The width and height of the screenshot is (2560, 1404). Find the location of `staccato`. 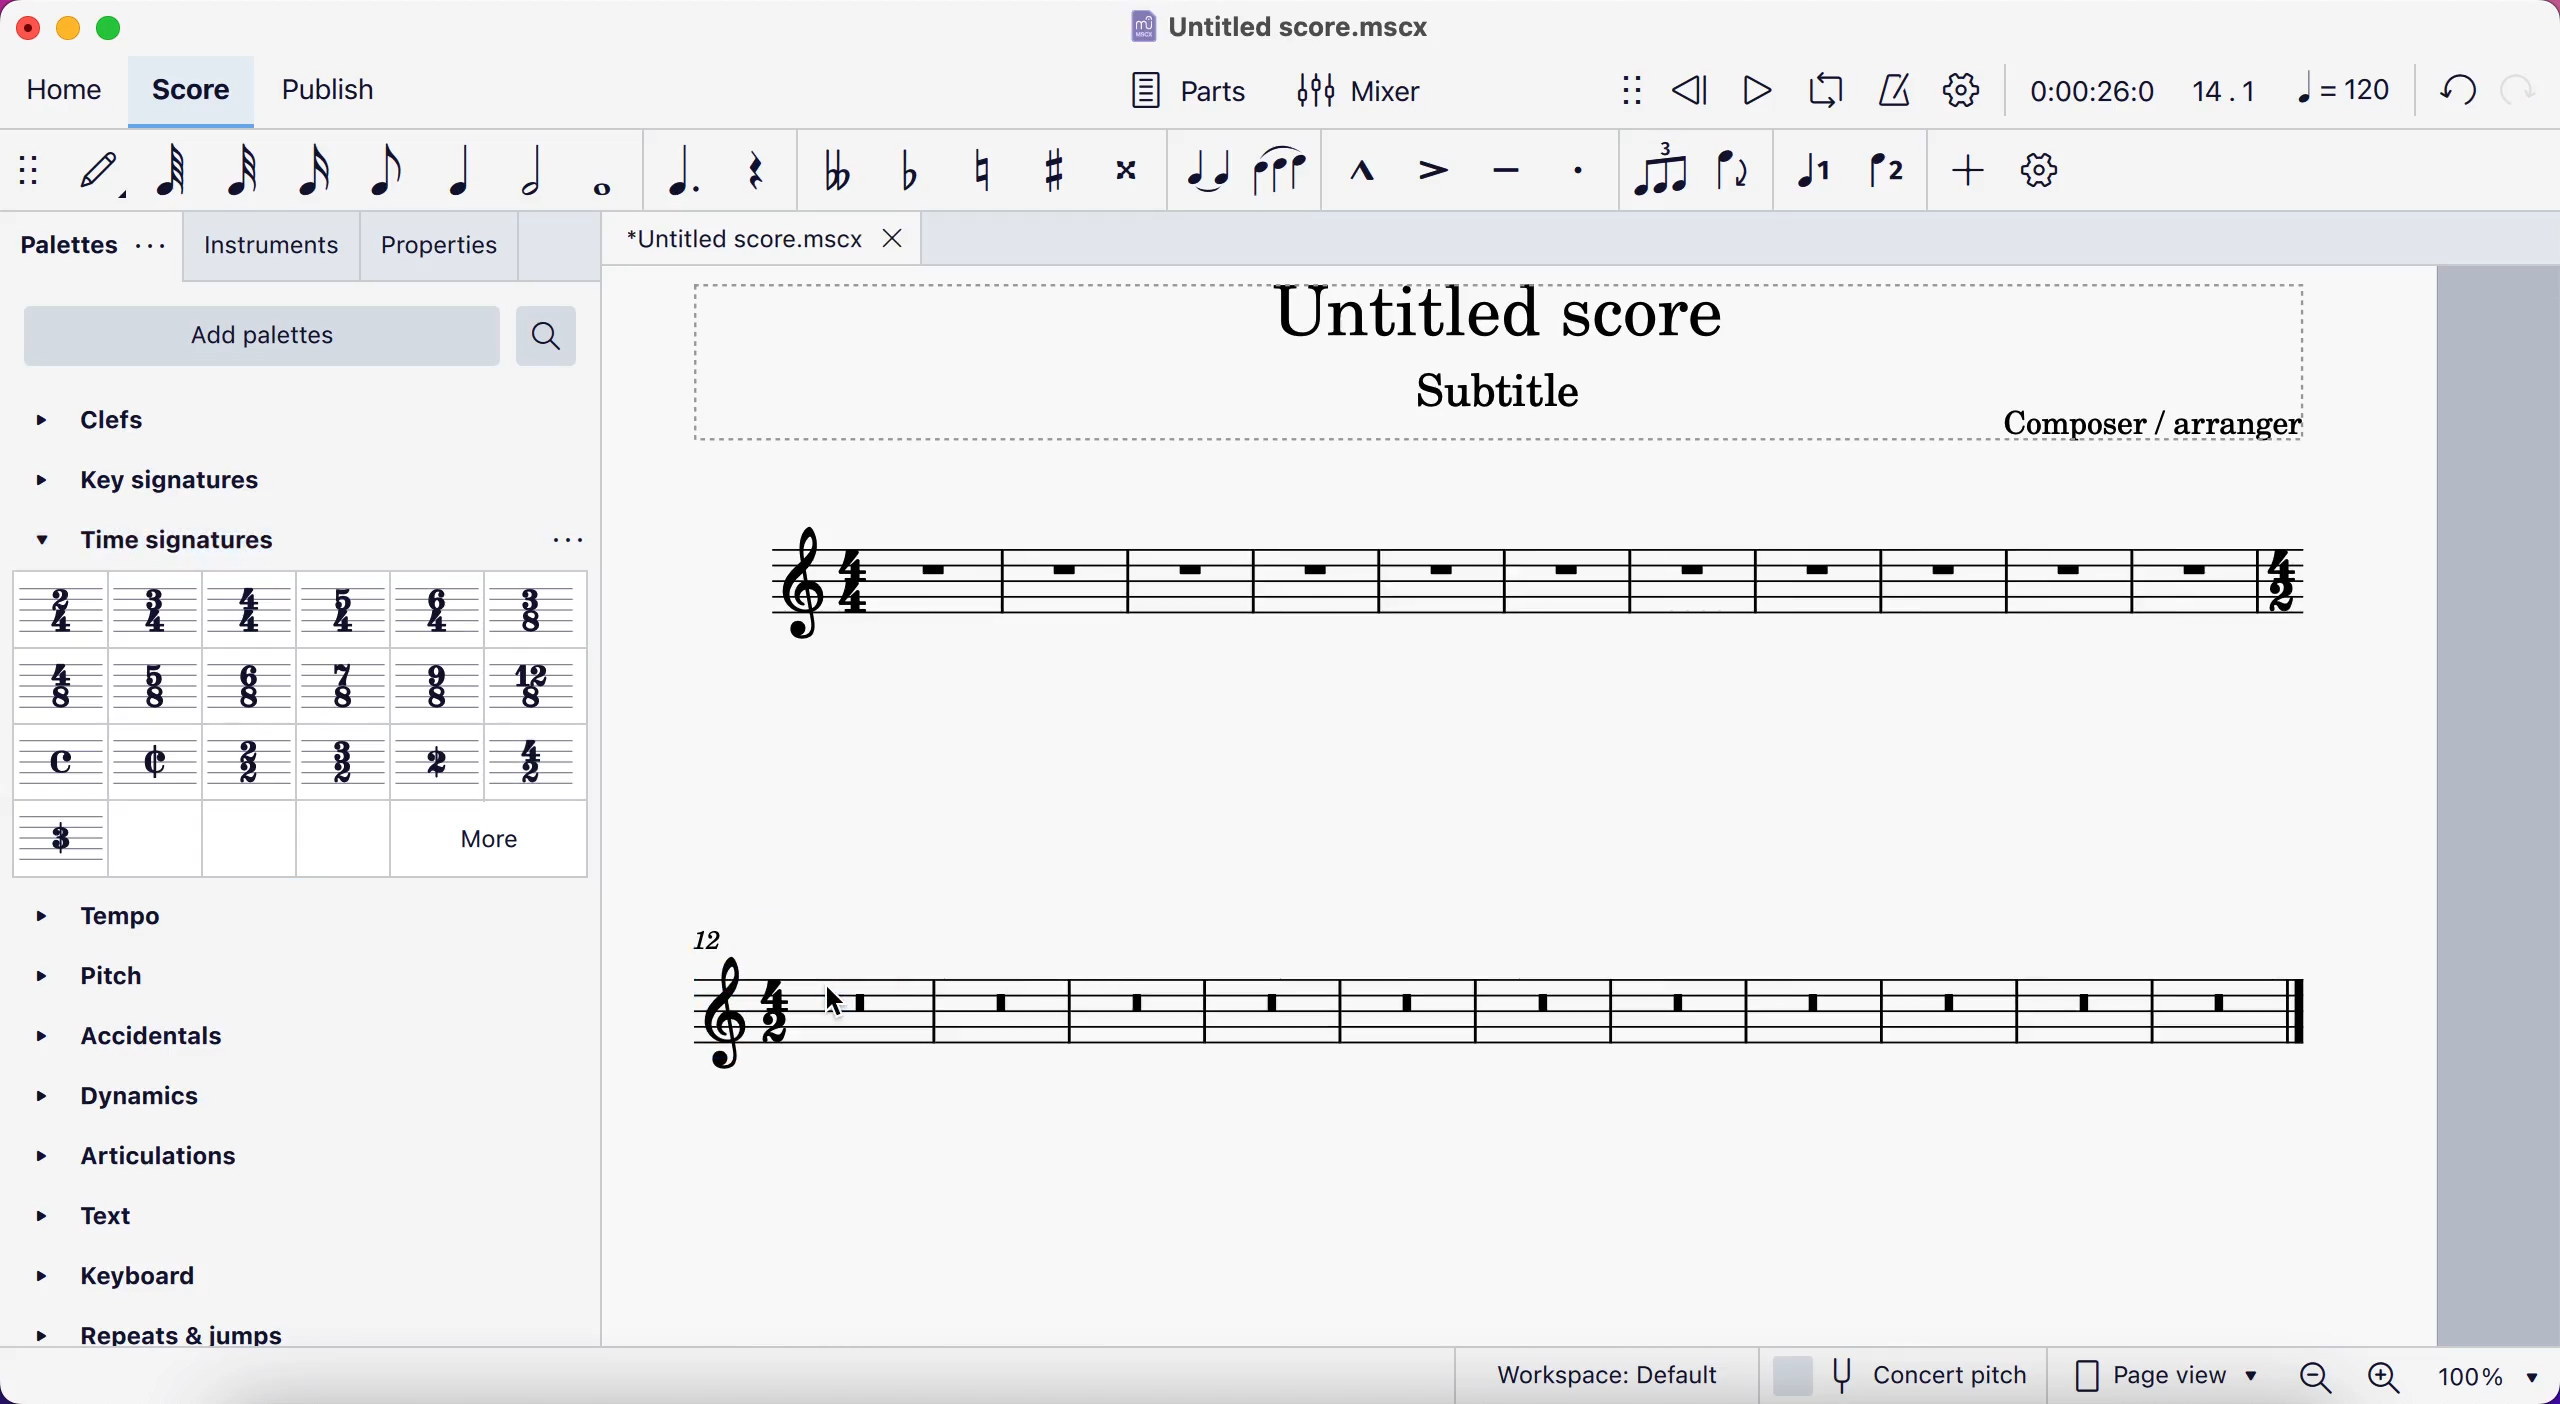

staccato is located at coordinates (1574, 173).